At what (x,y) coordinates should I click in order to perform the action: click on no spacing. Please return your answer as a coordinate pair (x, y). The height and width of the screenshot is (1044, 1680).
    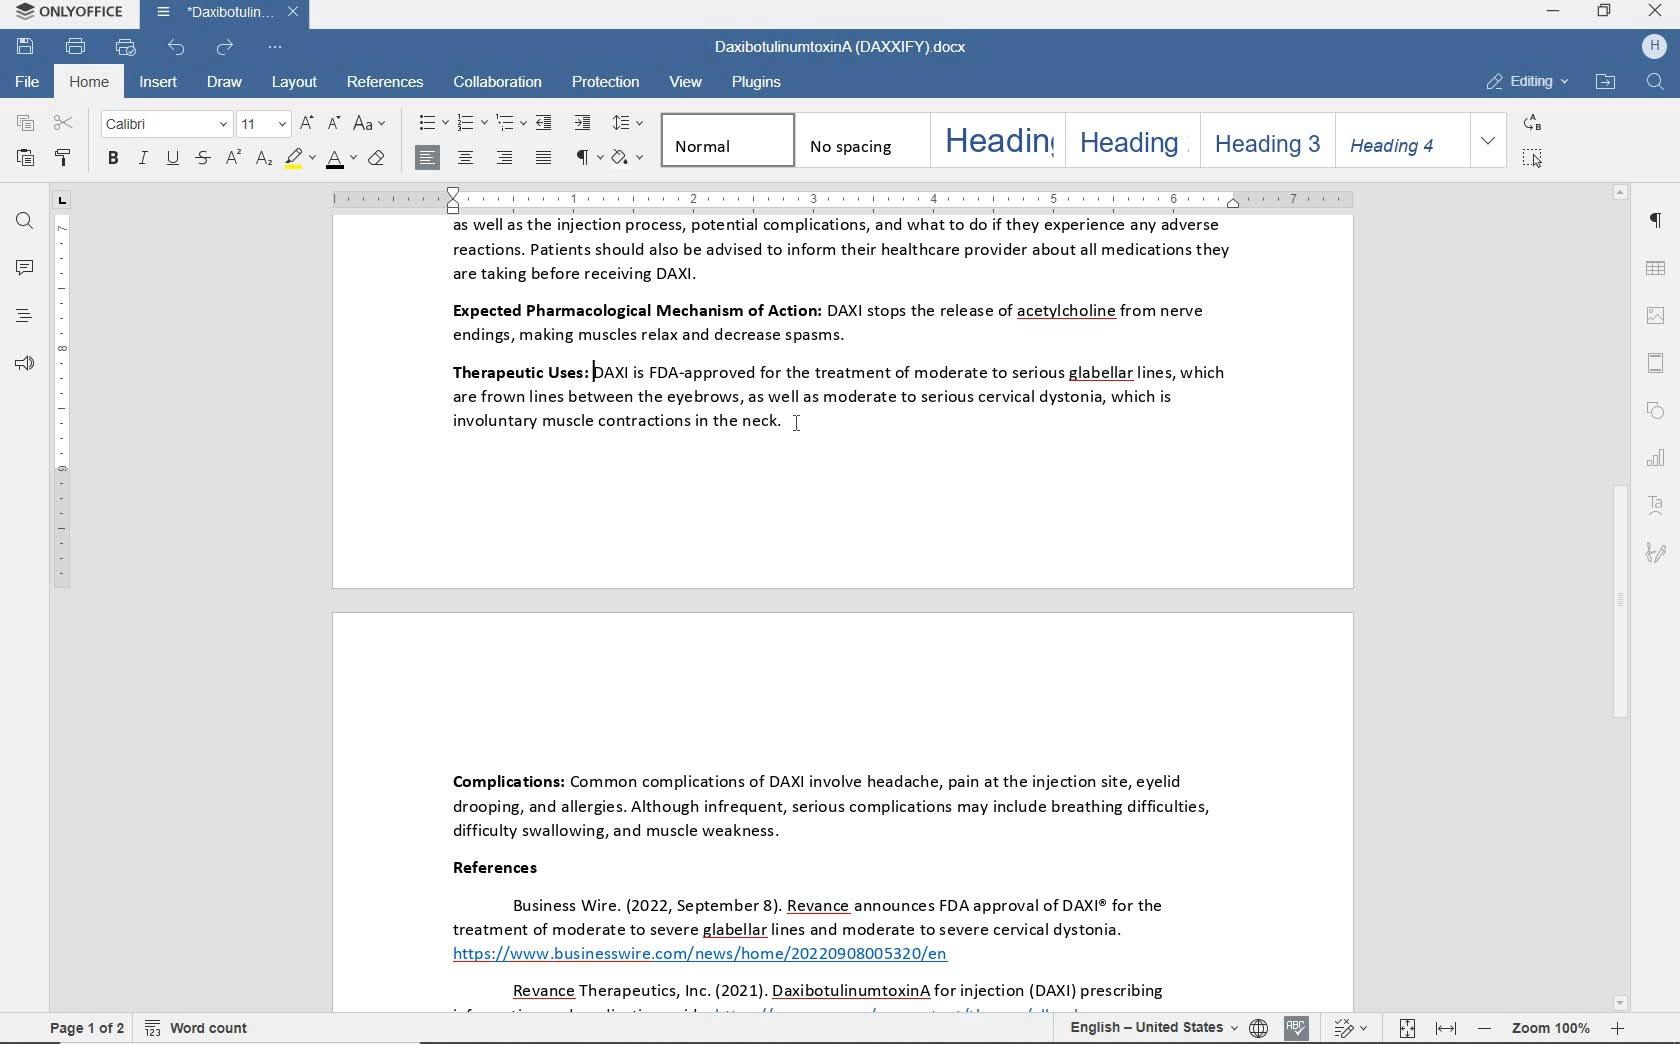
    Looking at the image, I should click on (858, 139).